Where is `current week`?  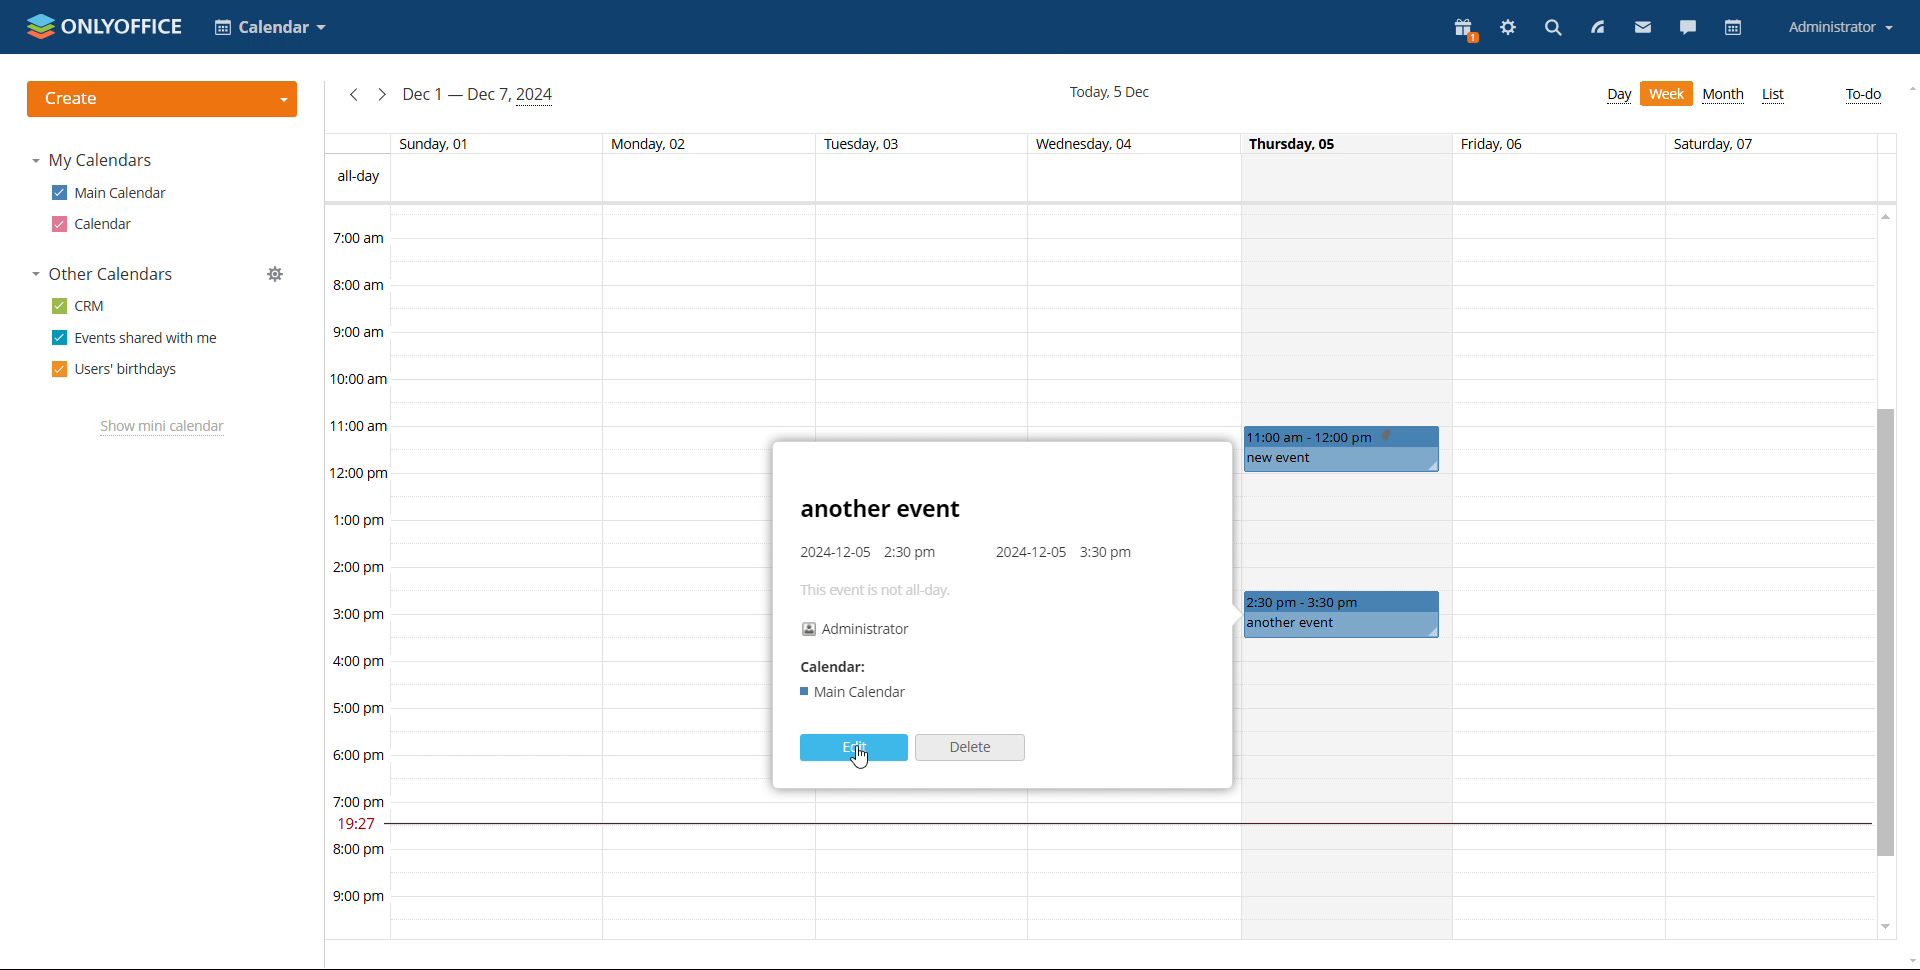
current week is located at coordinates (479, 96).